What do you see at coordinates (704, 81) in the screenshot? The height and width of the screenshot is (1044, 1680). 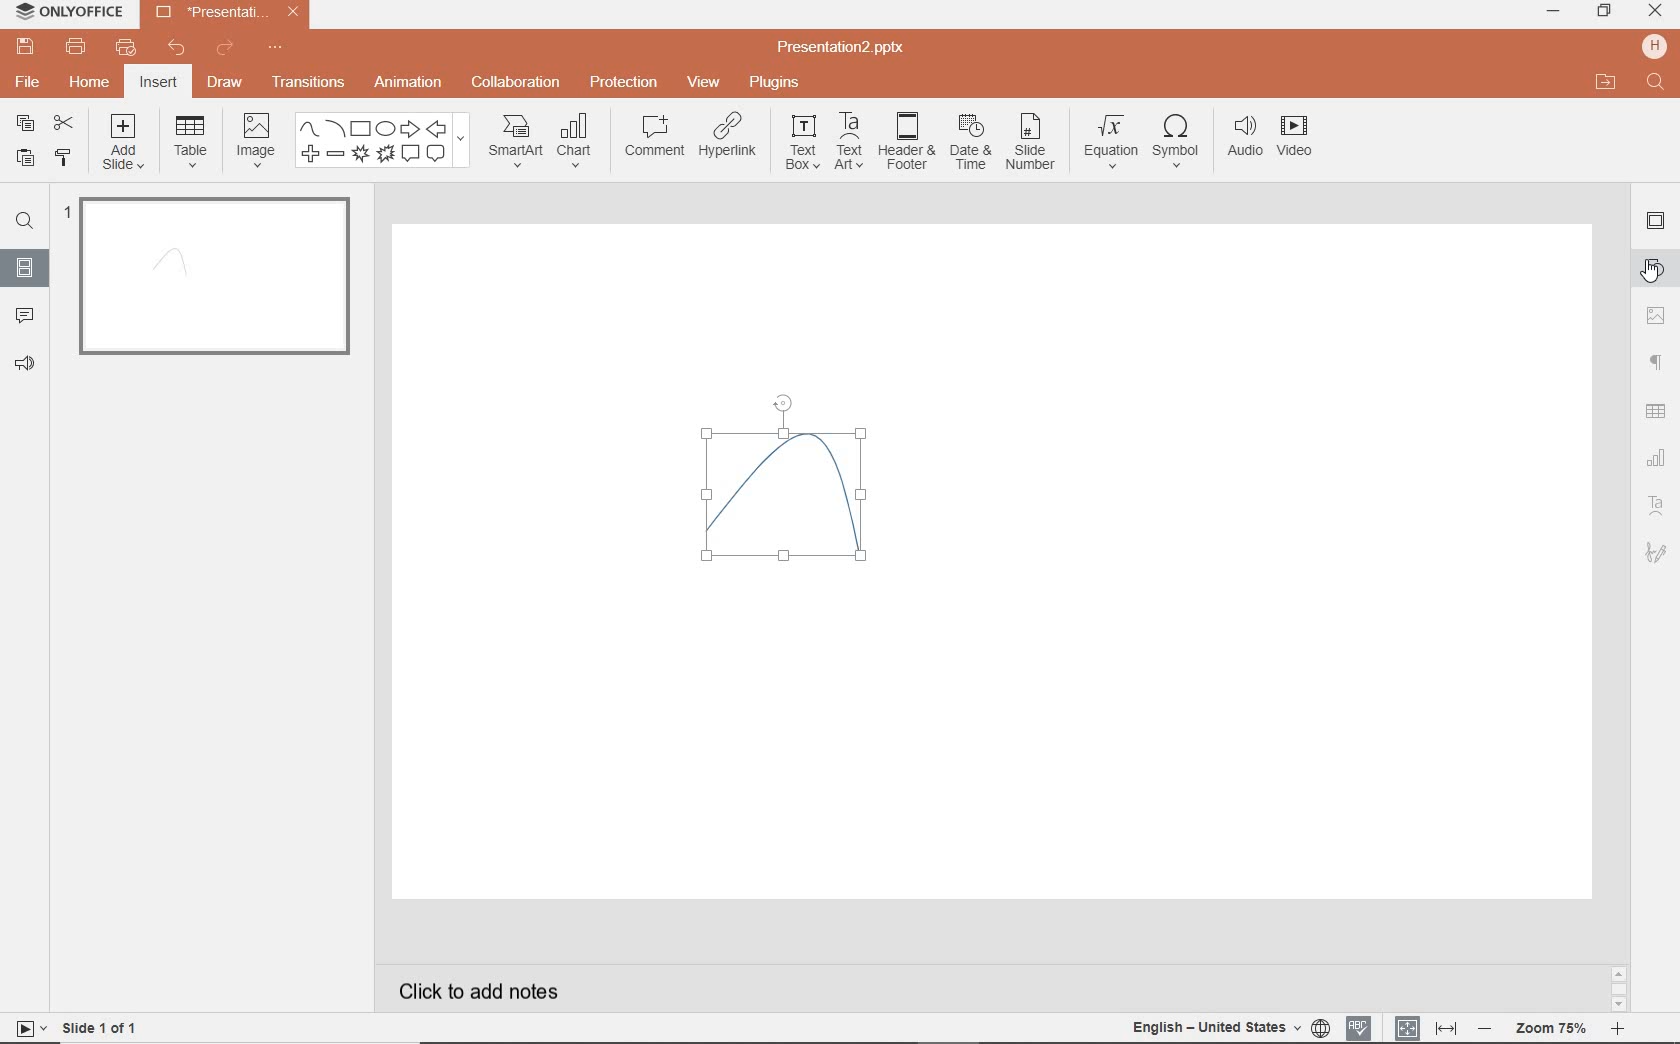 I see `VIEW` at bounding box center [704, 81].